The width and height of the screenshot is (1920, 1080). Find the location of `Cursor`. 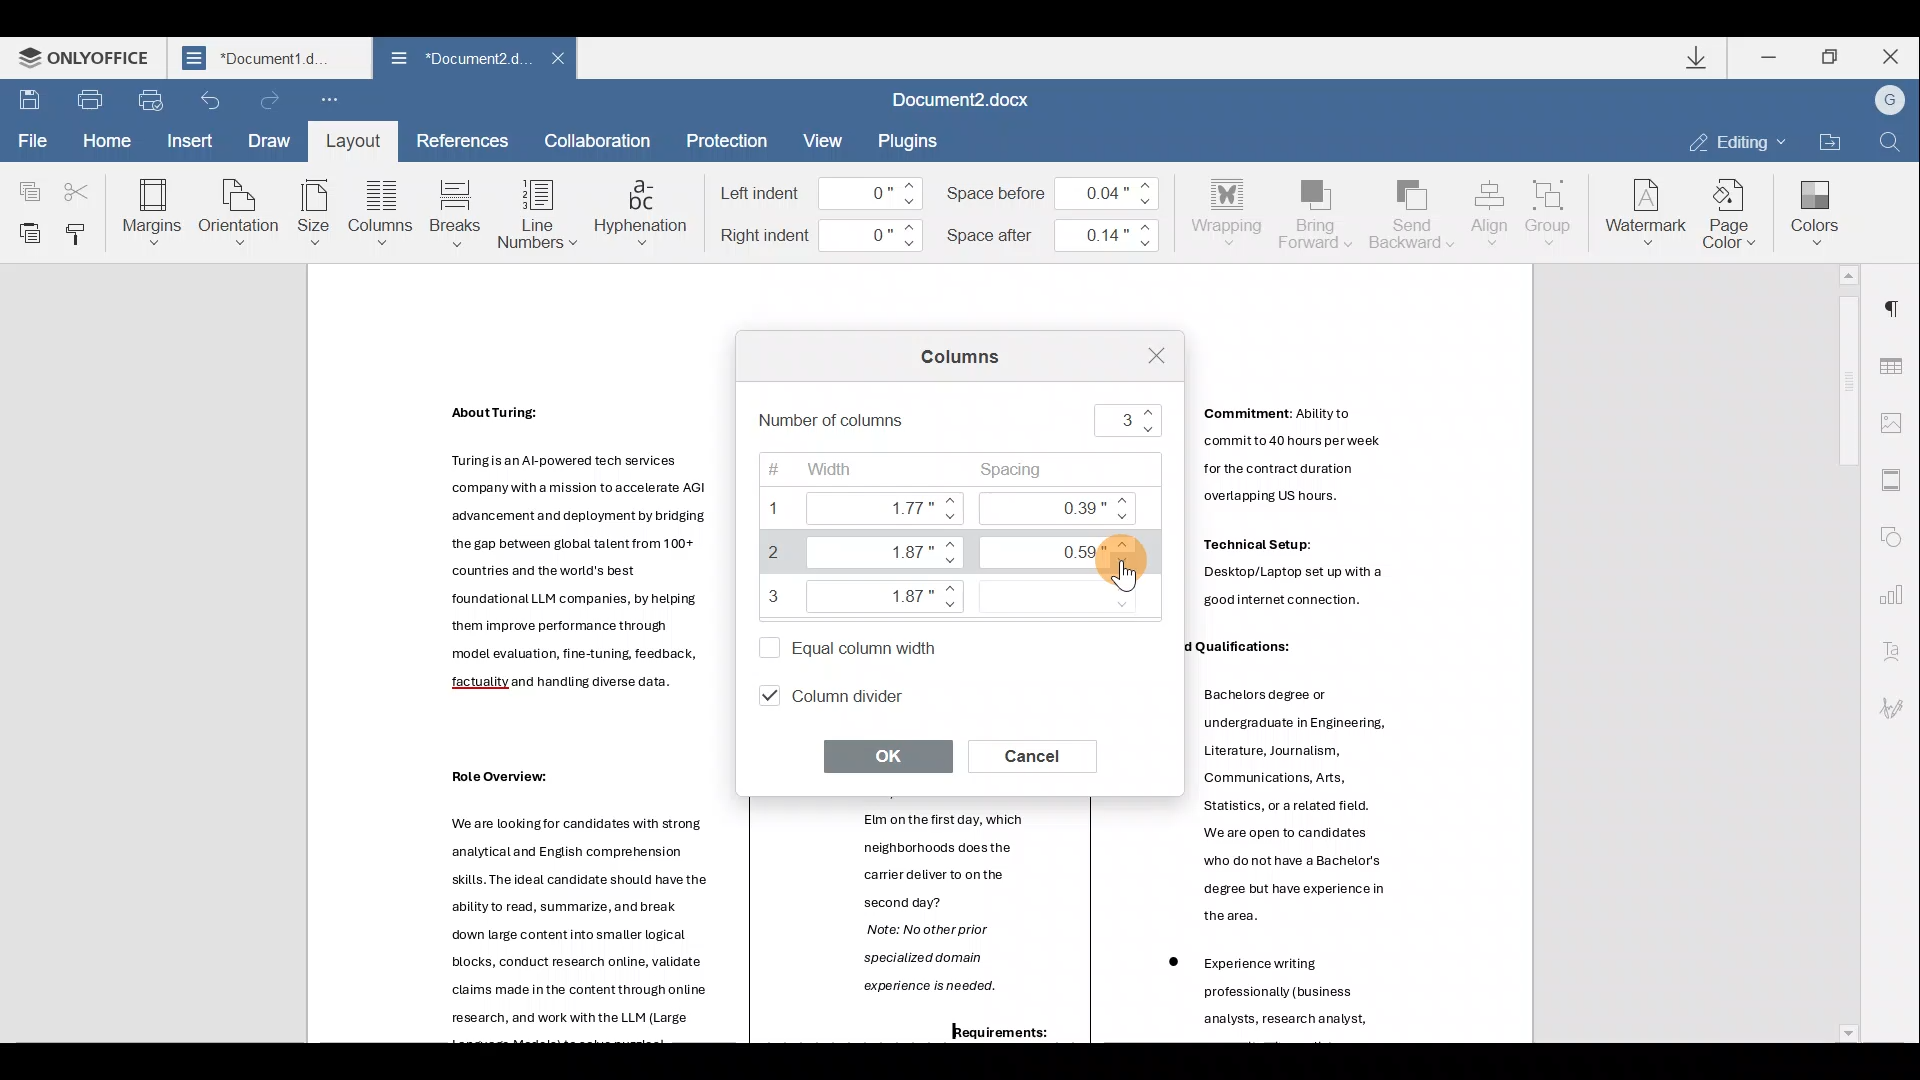

Cursor is located at coordinates (1120, 574).